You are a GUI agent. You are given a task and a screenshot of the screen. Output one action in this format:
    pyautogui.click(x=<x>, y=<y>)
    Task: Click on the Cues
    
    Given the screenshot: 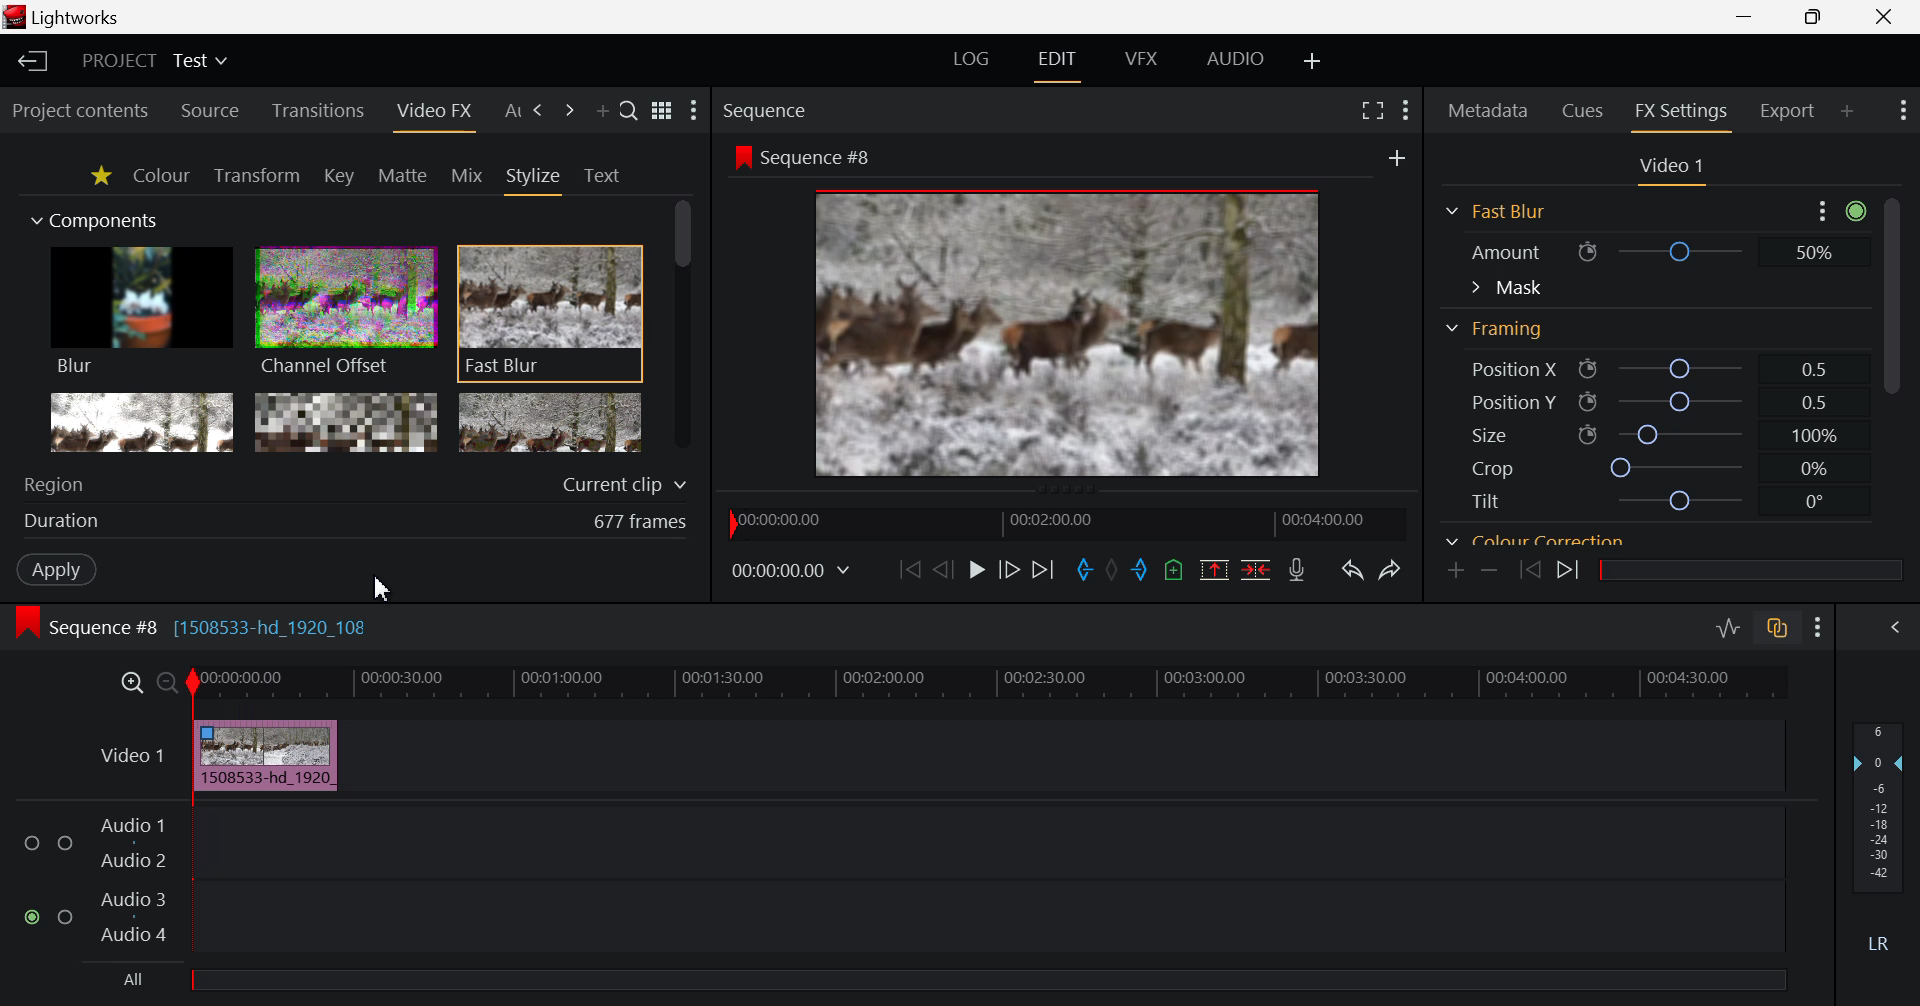 What is the action you would take?
    pyautogui.click(x=1580, y=111)
    